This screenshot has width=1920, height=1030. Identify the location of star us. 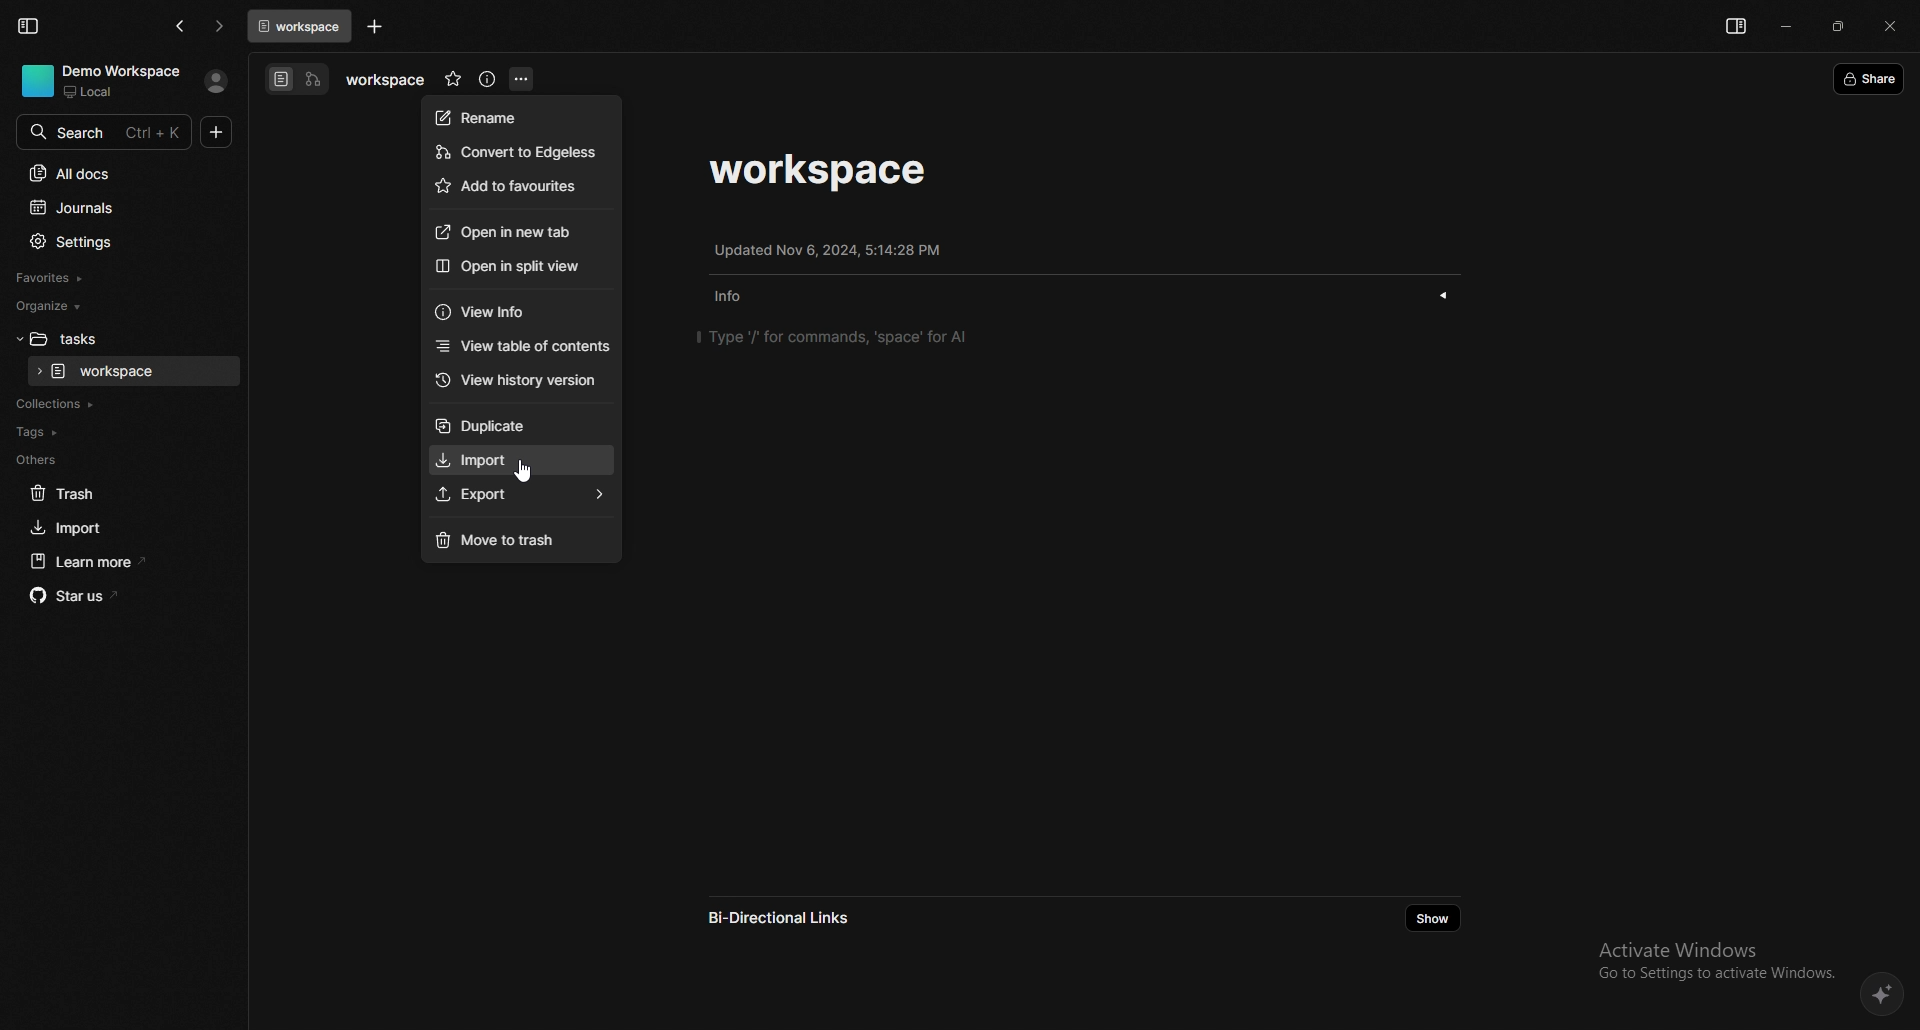
(121, 596).